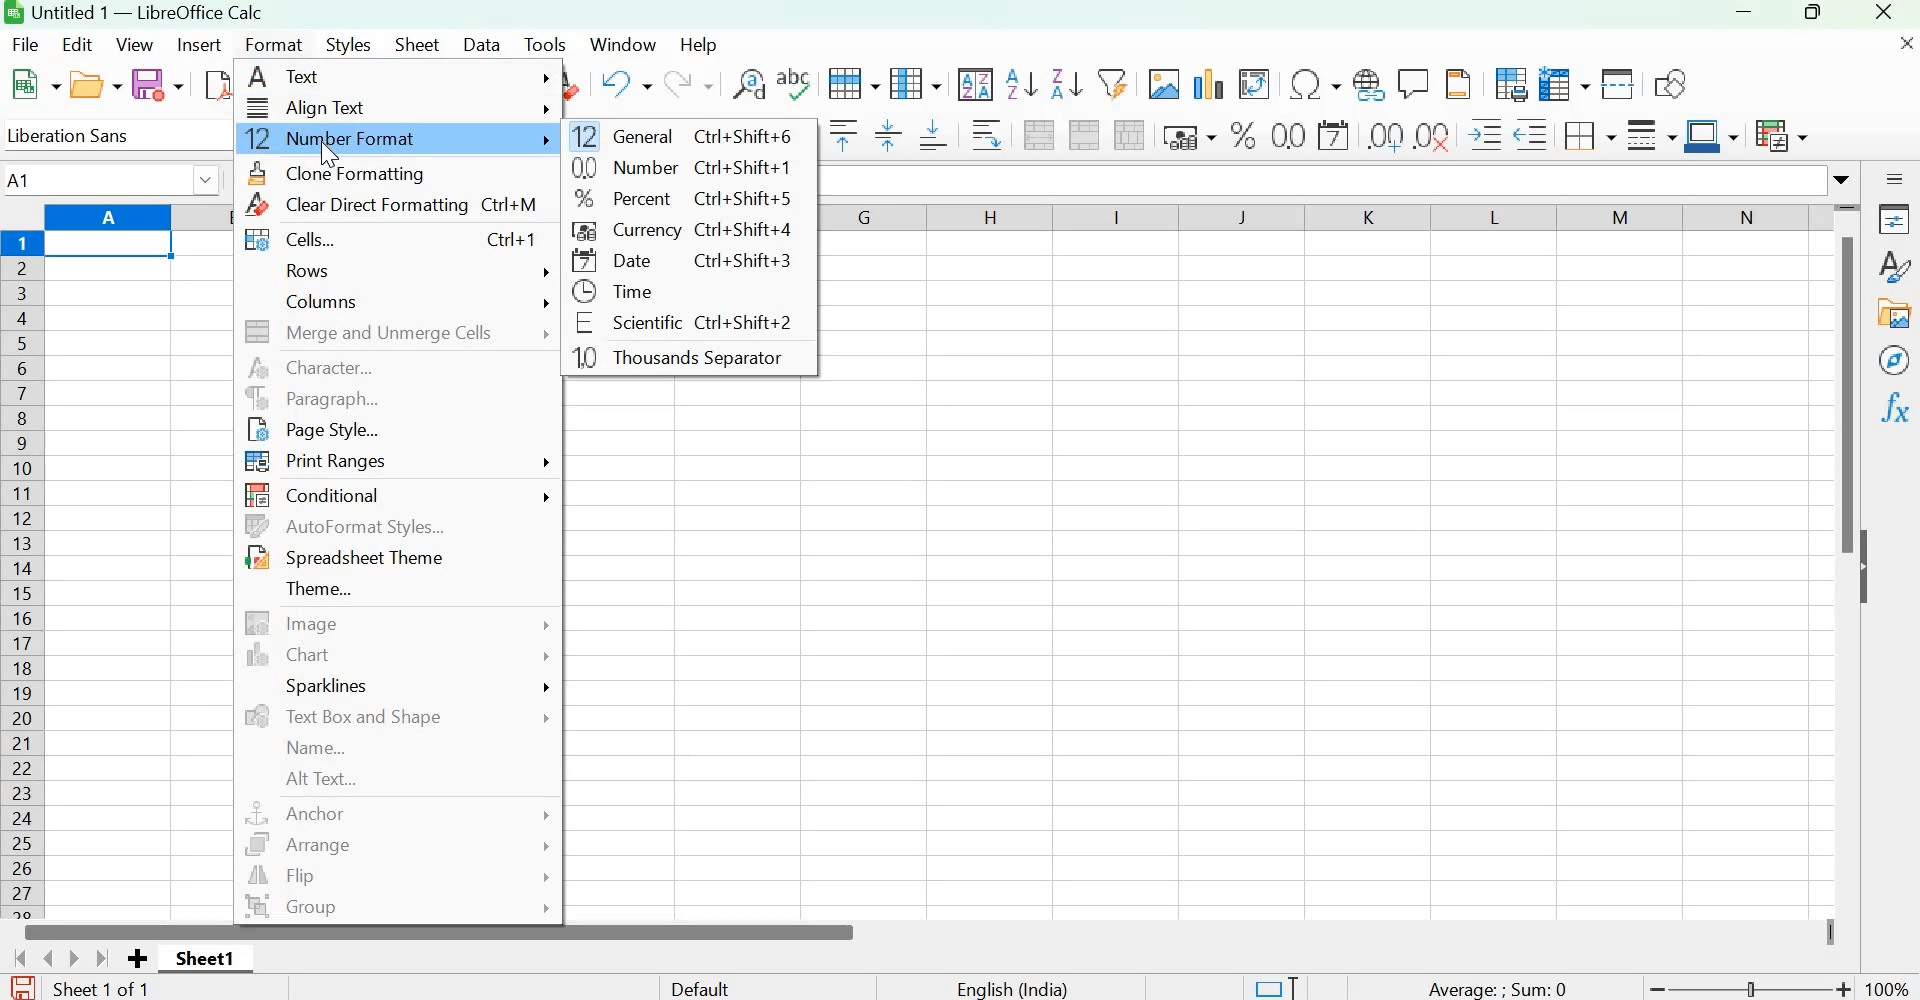  I want to click on Properties, so click(1894, 220).